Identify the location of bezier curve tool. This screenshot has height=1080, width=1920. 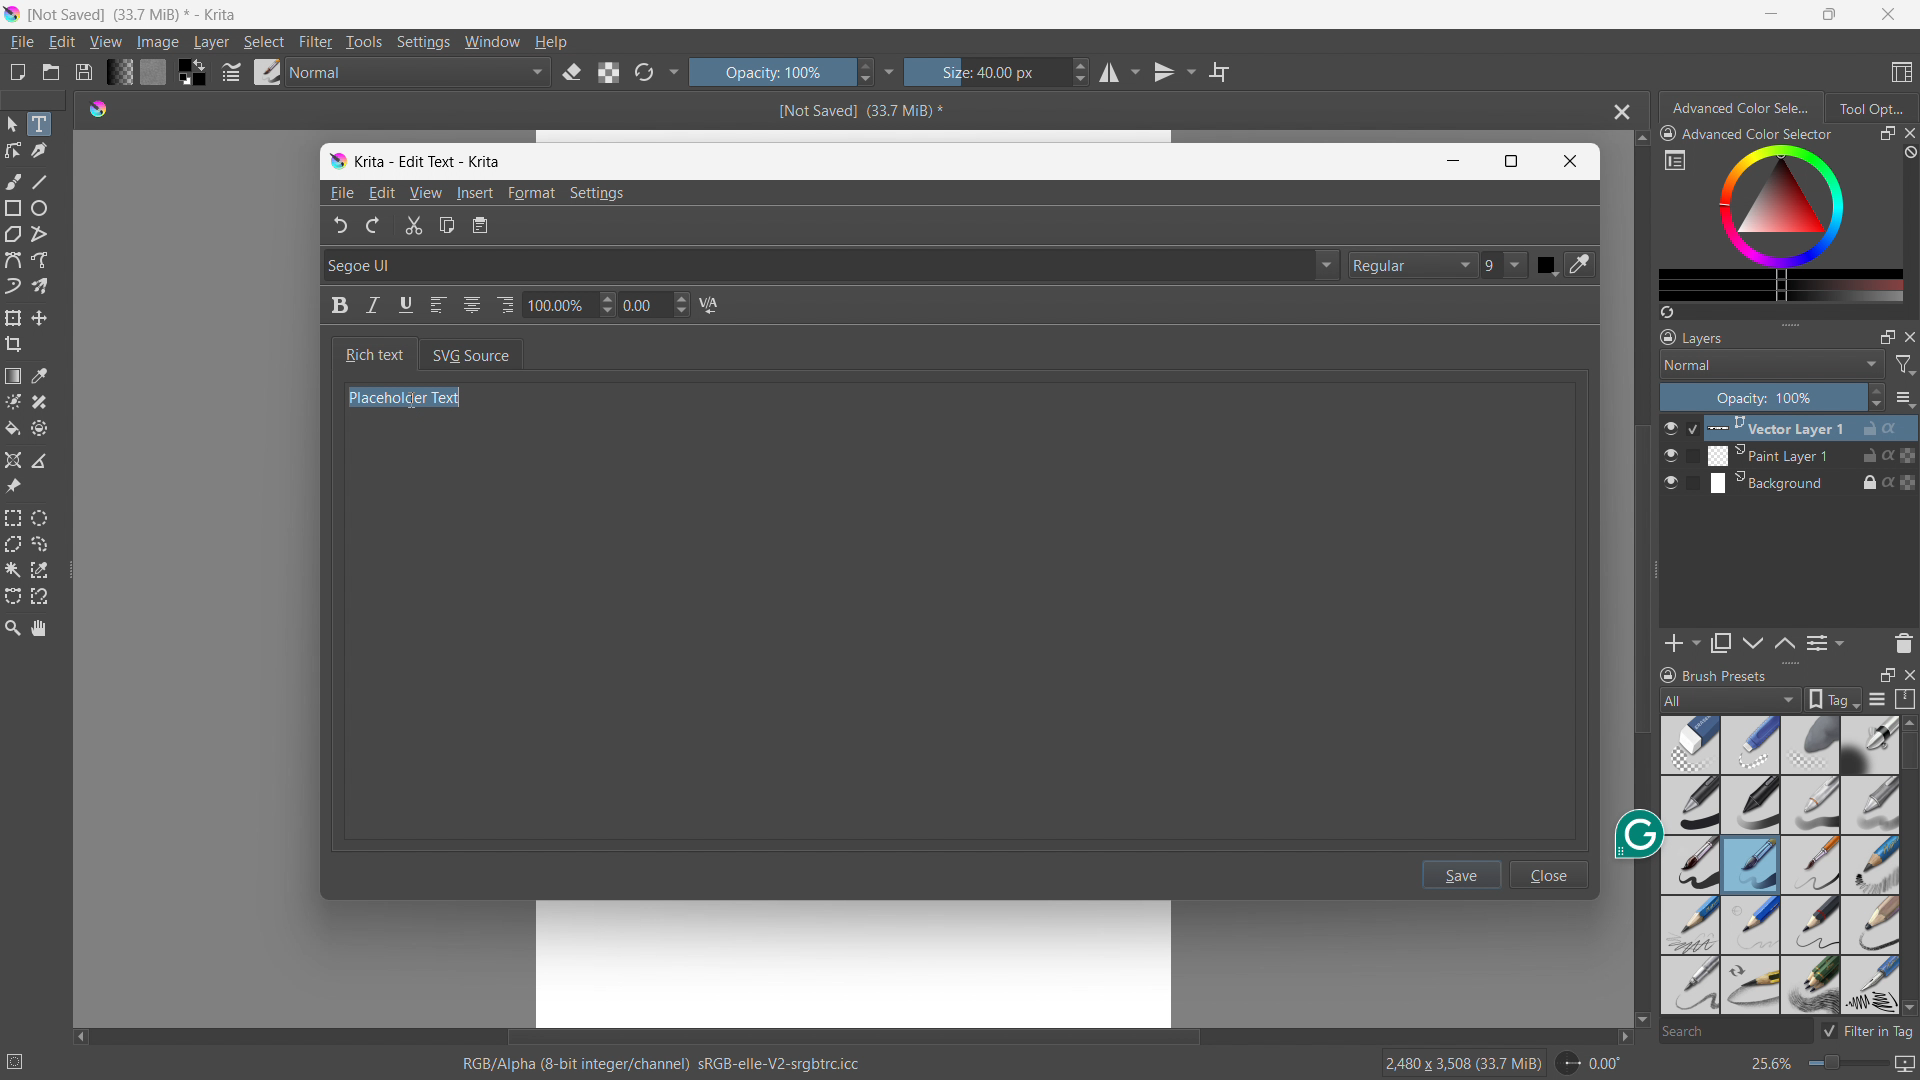
(13, 260).